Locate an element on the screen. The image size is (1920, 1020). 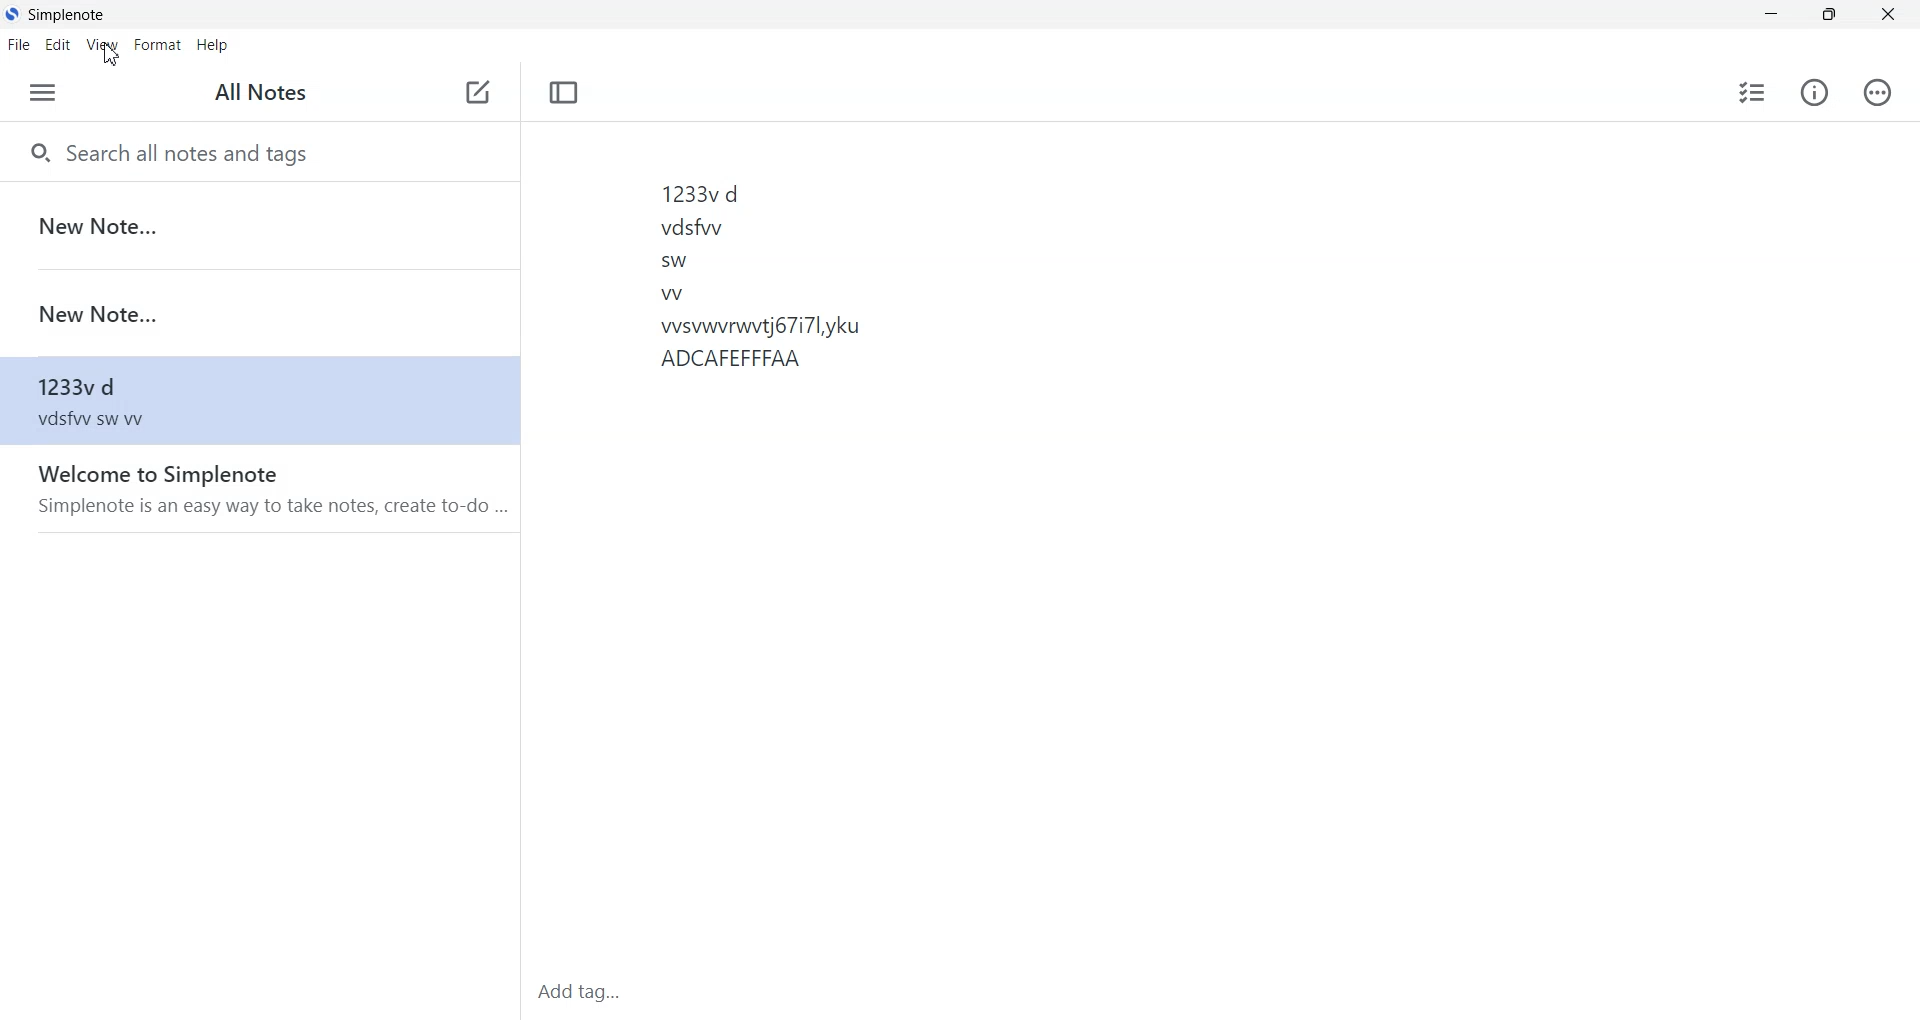
Maximize is located at coordinates (1829, 15).